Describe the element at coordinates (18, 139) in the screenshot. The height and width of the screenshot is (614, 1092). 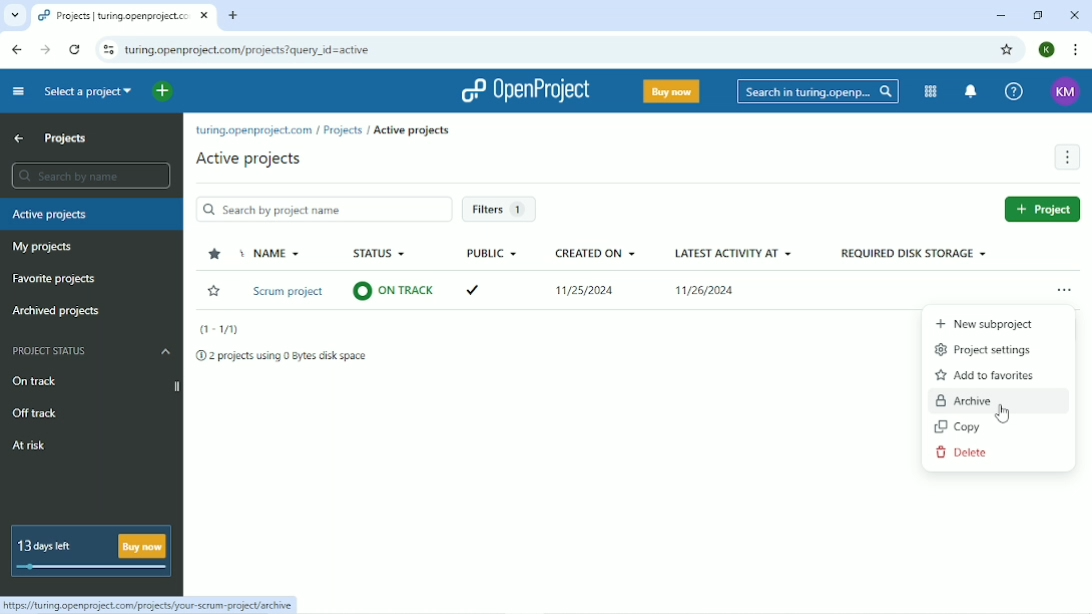
I see `Up` at that location.